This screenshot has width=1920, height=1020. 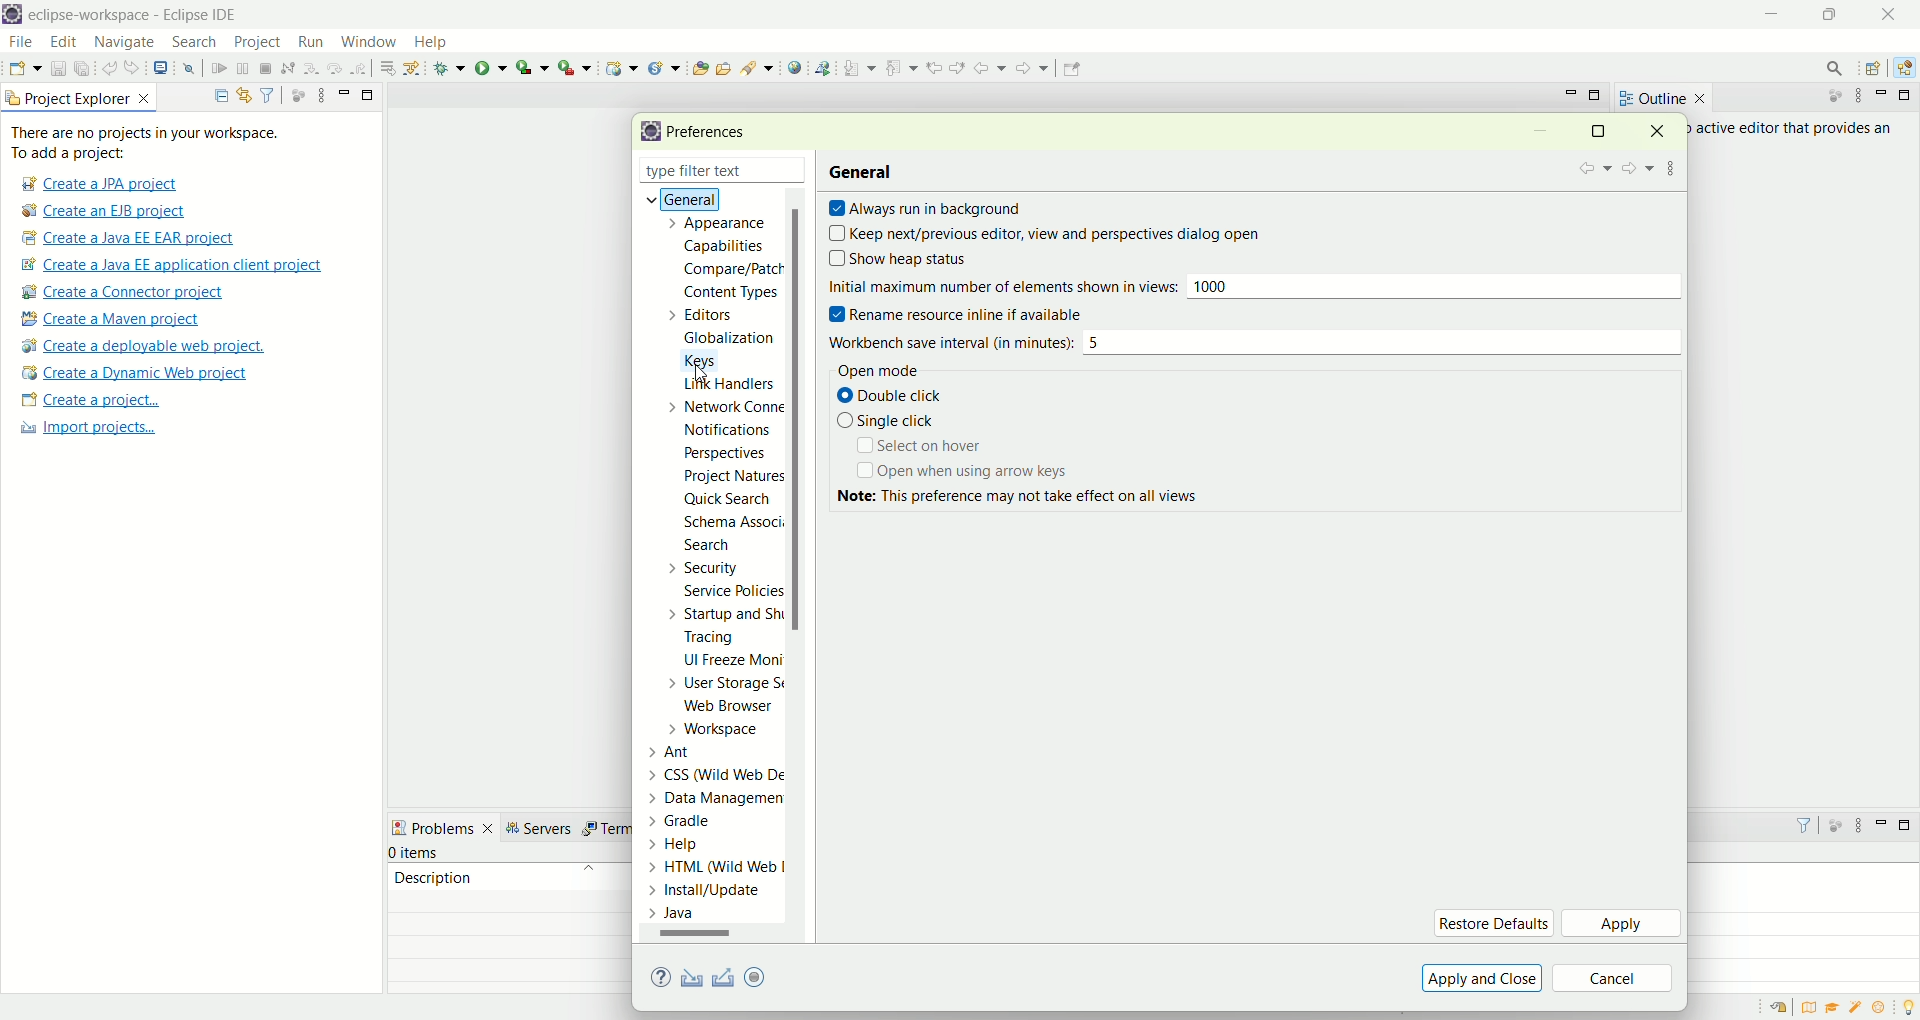 I want to click on collapse all, so click(x=216, y=96).